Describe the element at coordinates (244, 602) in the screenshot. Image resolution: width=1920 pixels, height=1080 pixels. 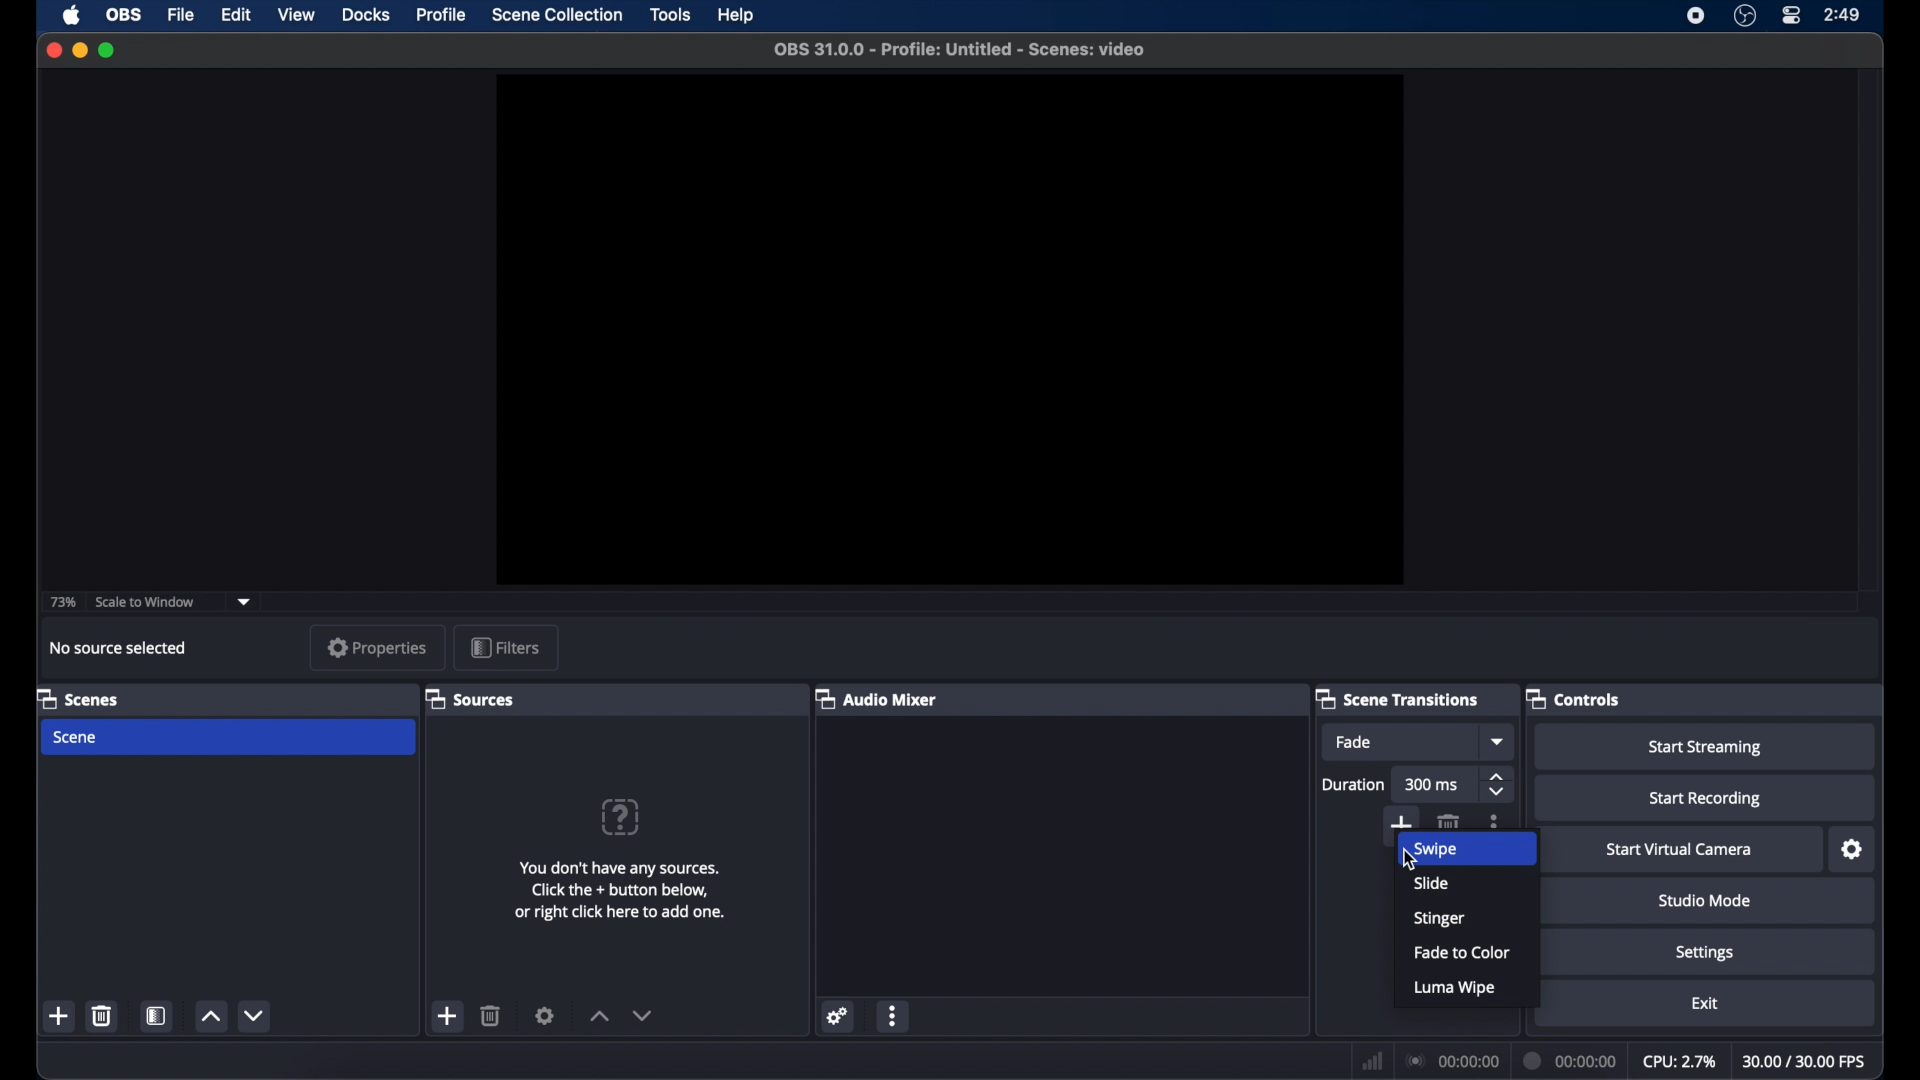
I see `dropdown` at that location.